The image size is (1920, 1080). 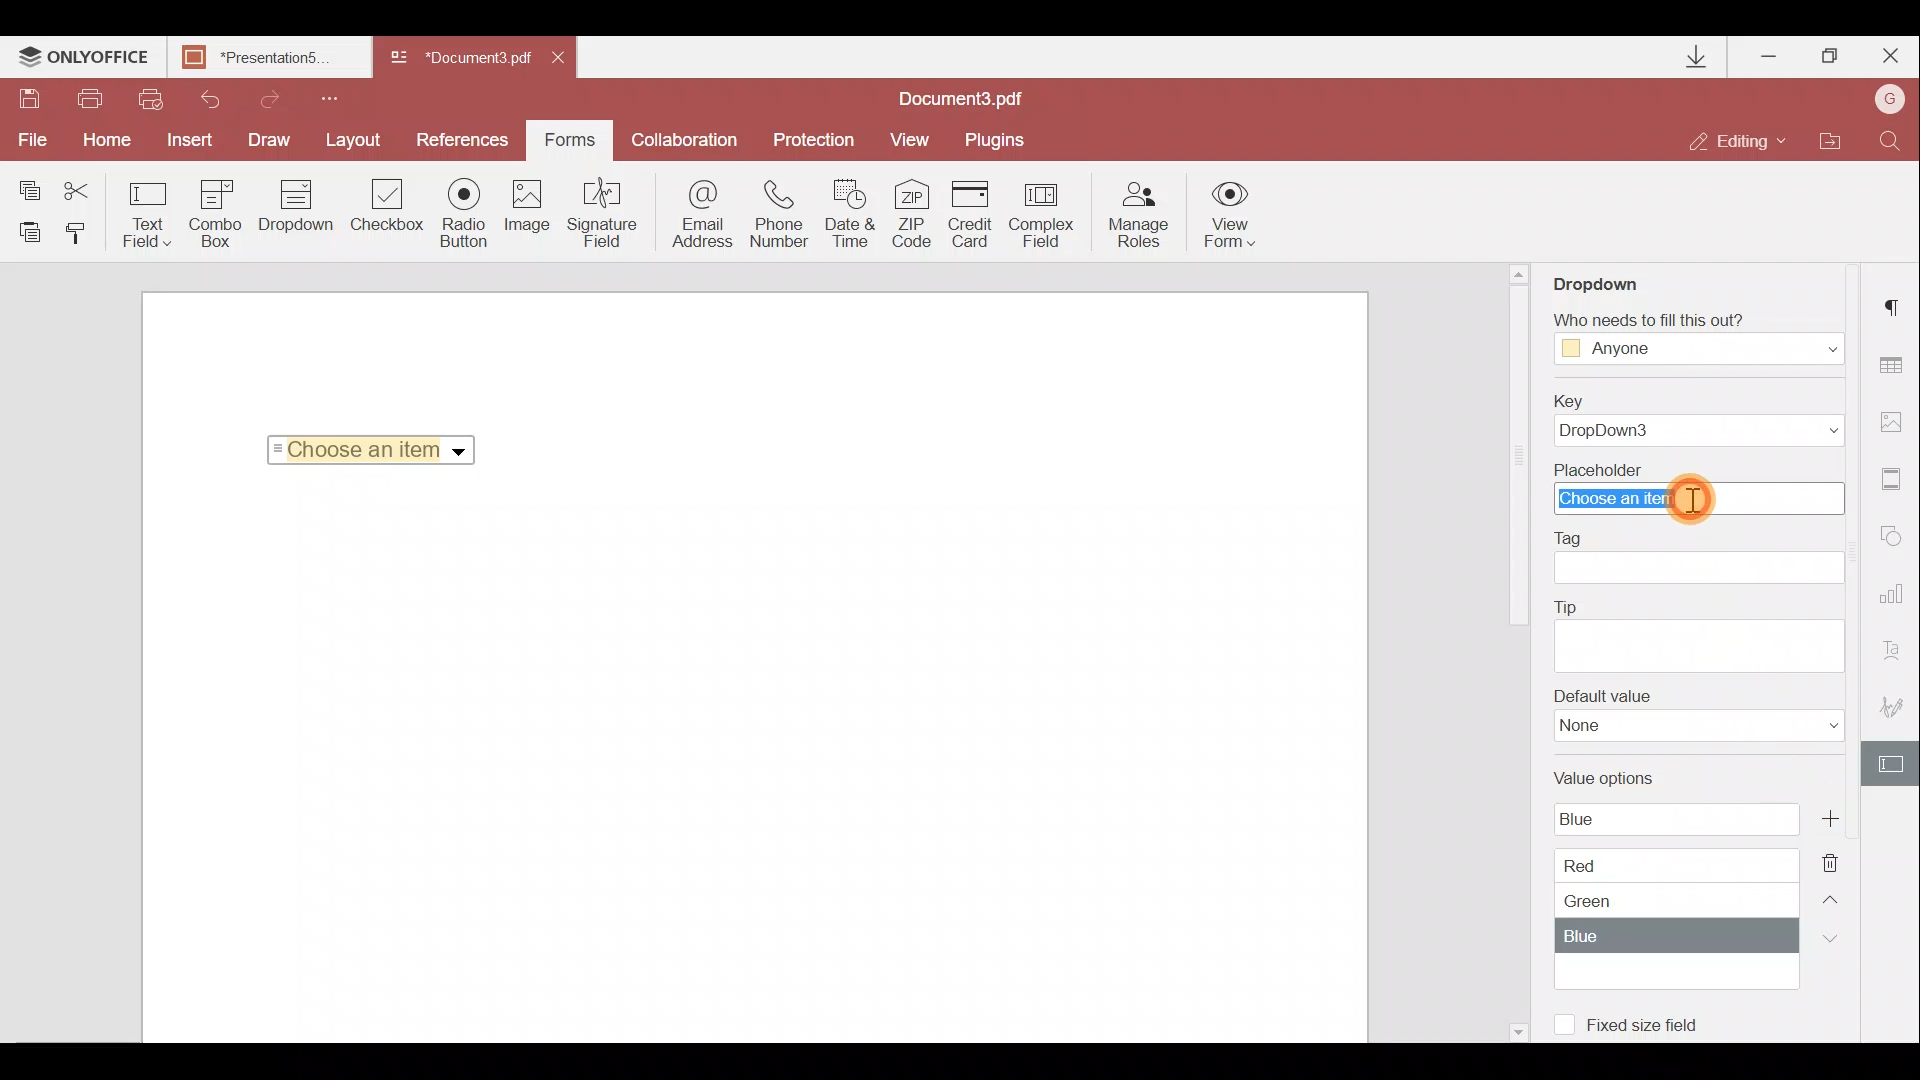 What do you see at coordinates (275, 59) in the screenshot?
I see `Document name` at bounding box center [275, 59].